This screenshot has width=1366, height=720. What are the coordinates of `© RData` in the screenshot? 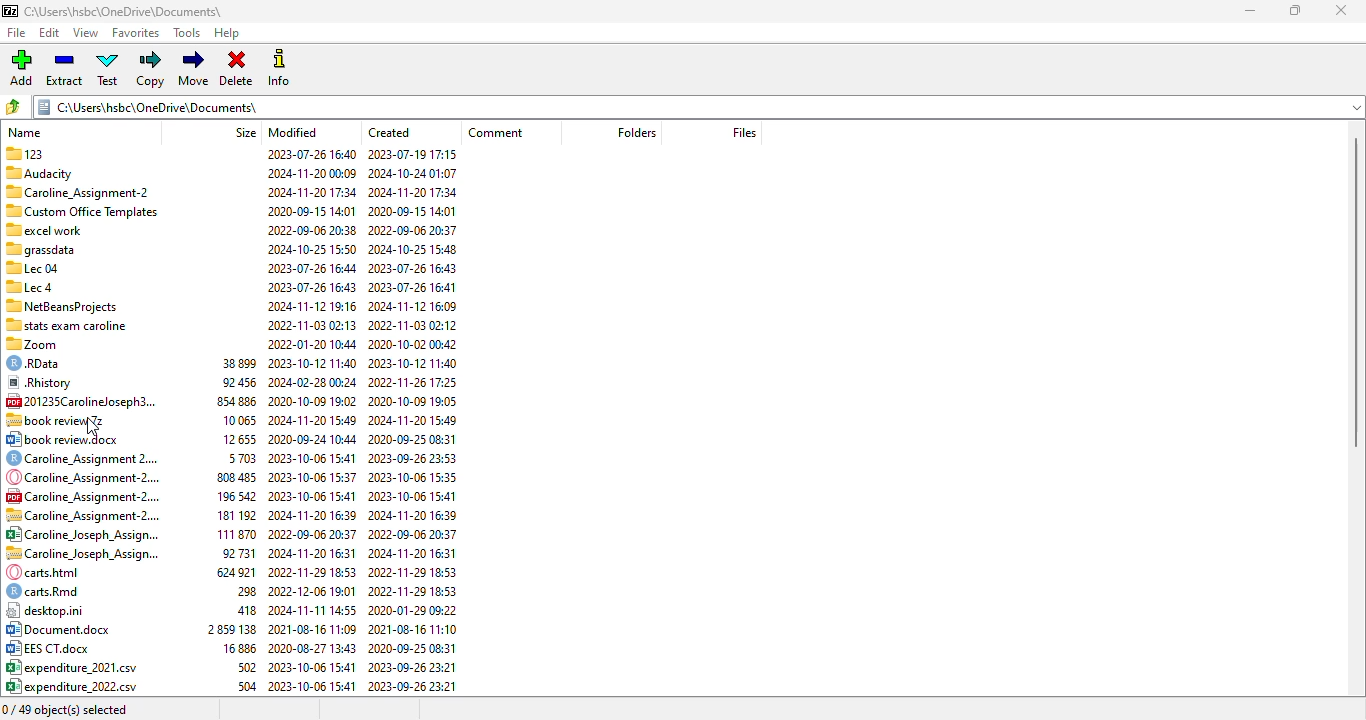 It's located at (40, 362).